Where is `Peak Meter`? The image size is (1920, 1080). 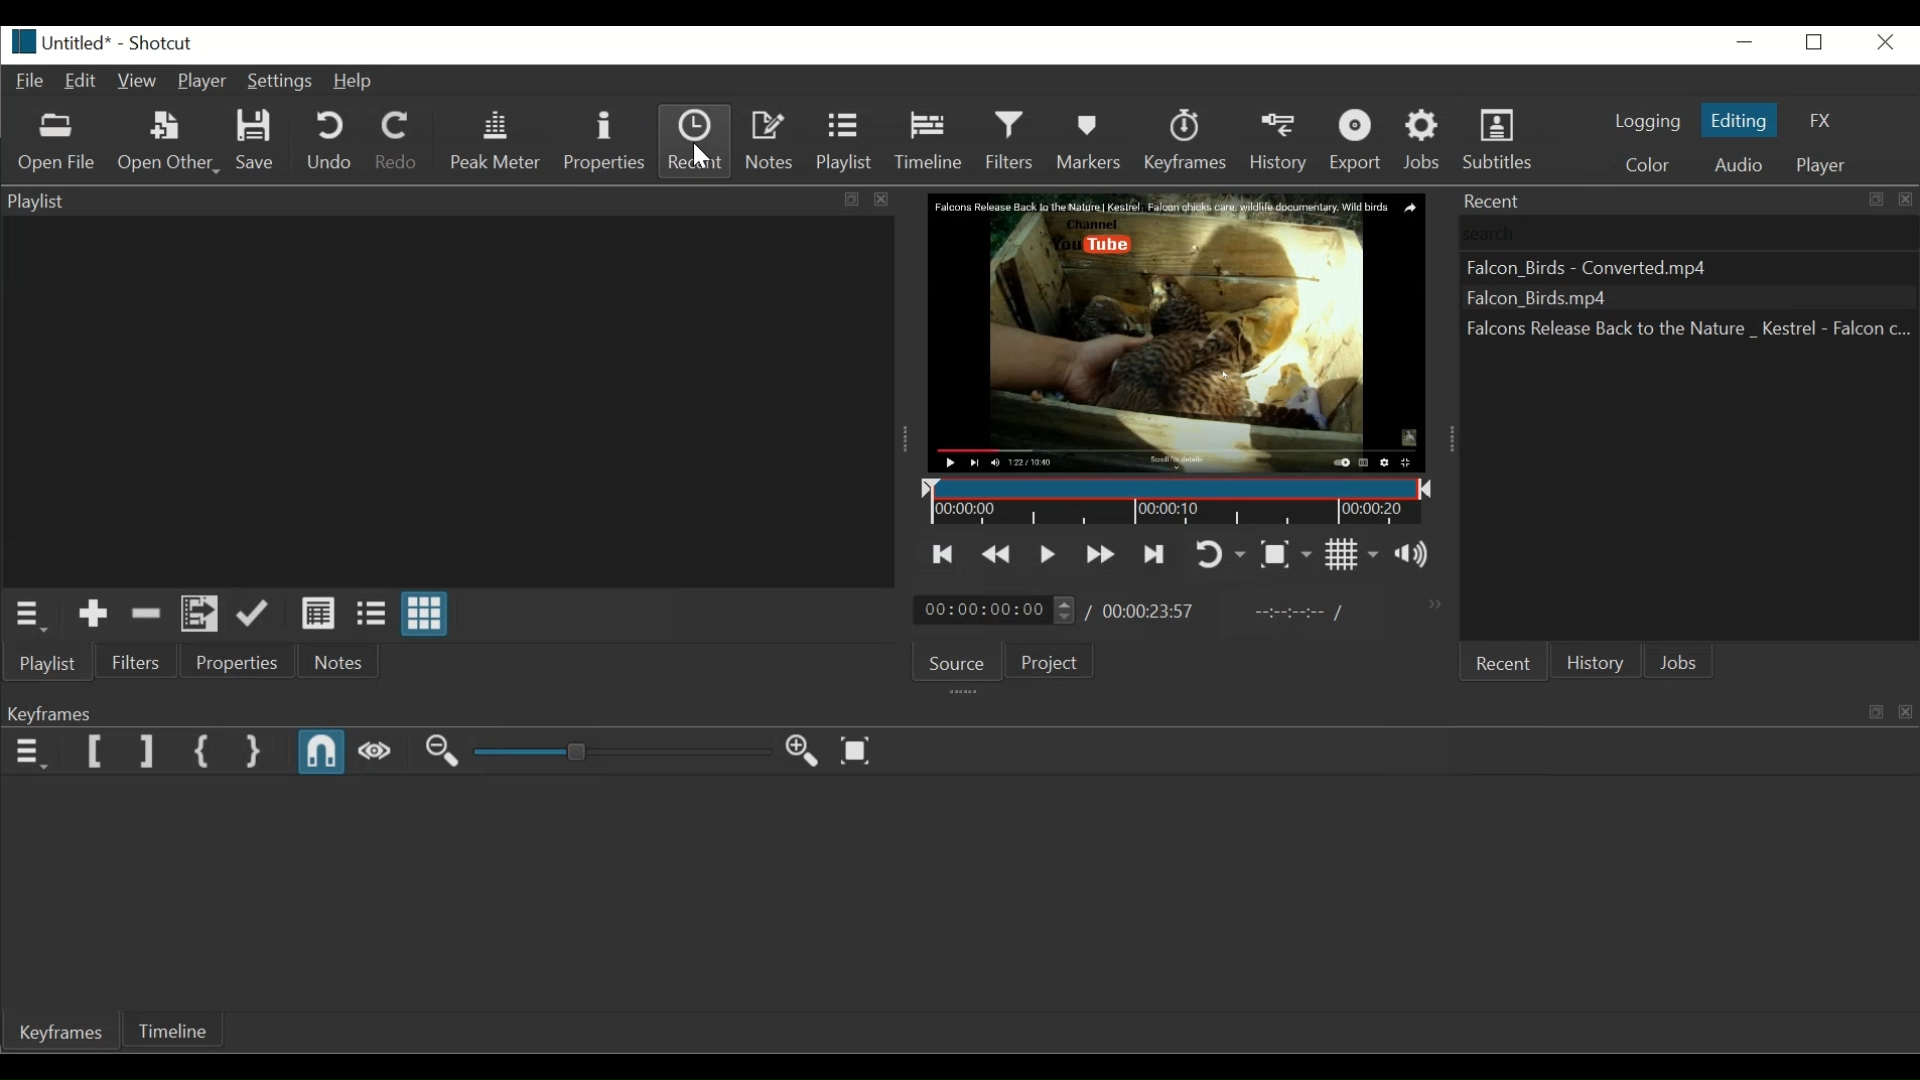
Peak Meter is located at coordinates (499, 140).